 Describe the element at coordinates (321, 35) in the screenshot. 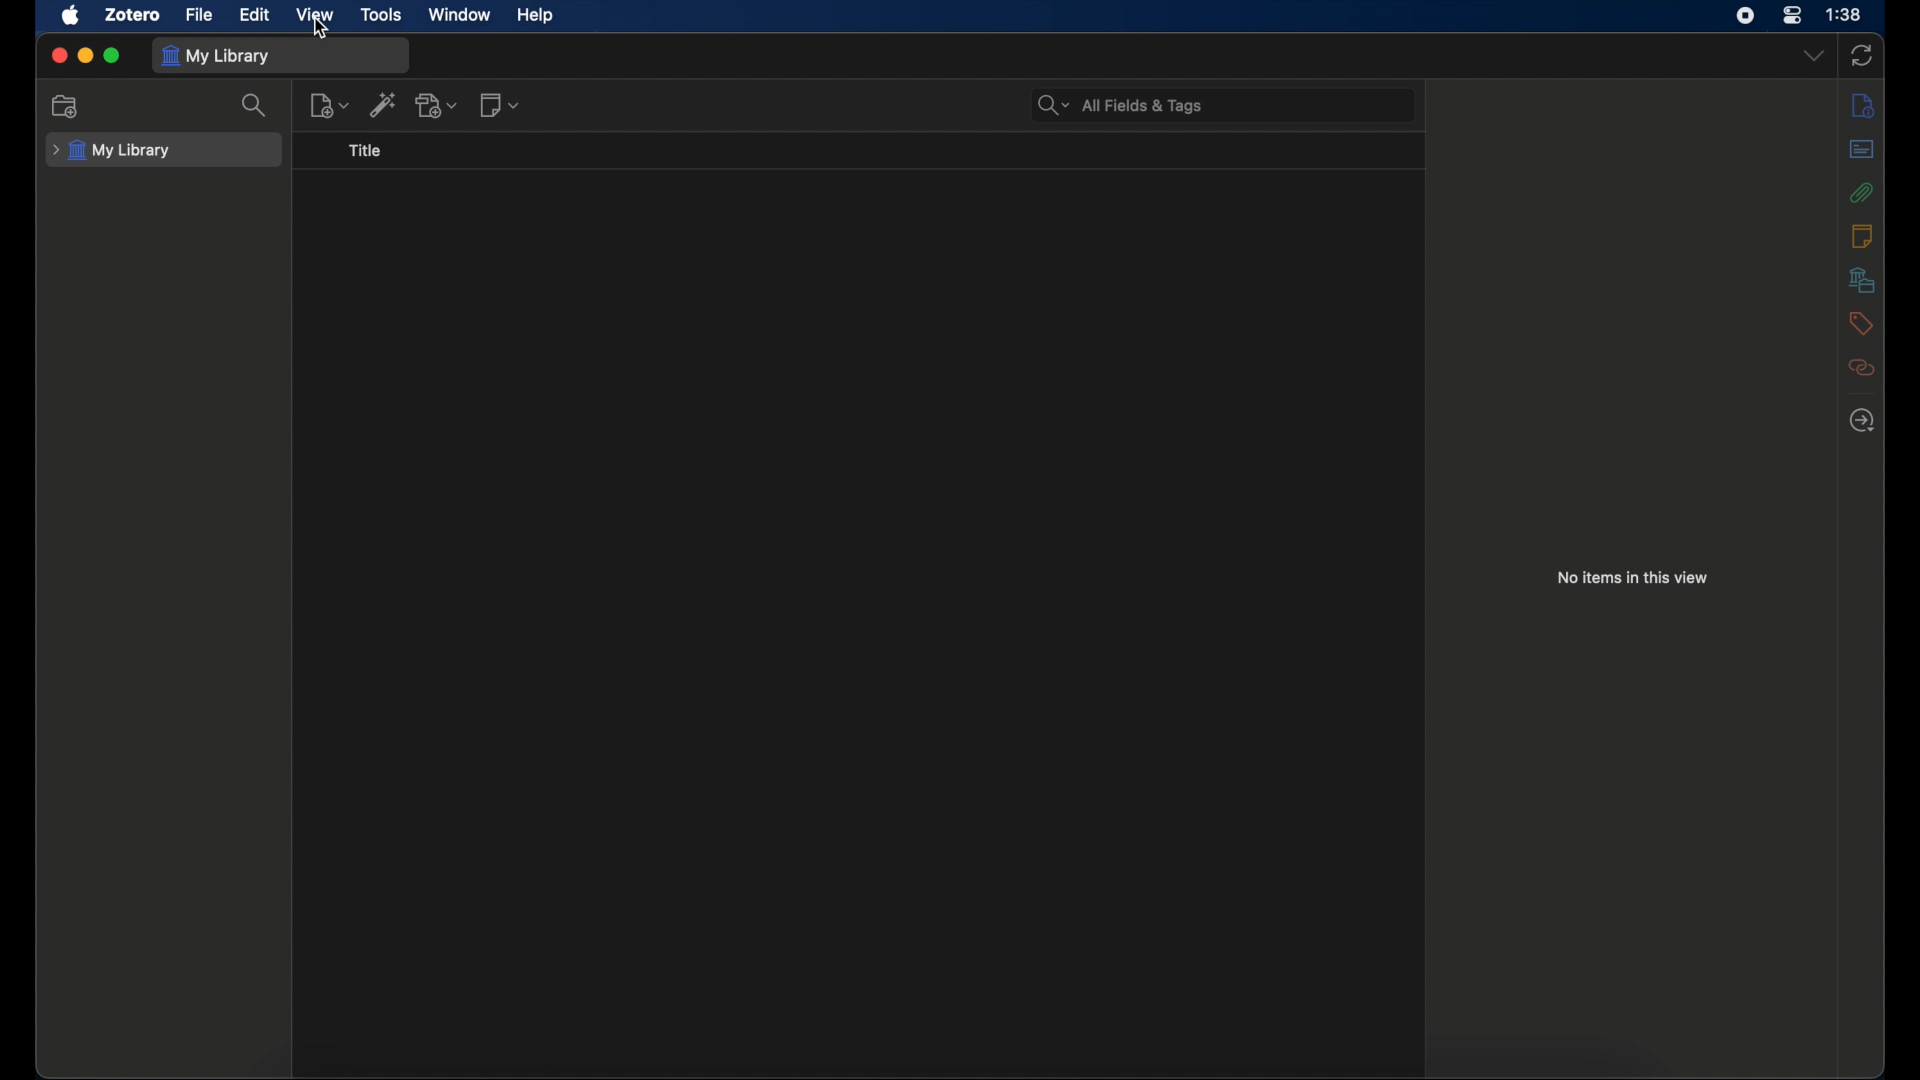

I see `Cursor` at that location.